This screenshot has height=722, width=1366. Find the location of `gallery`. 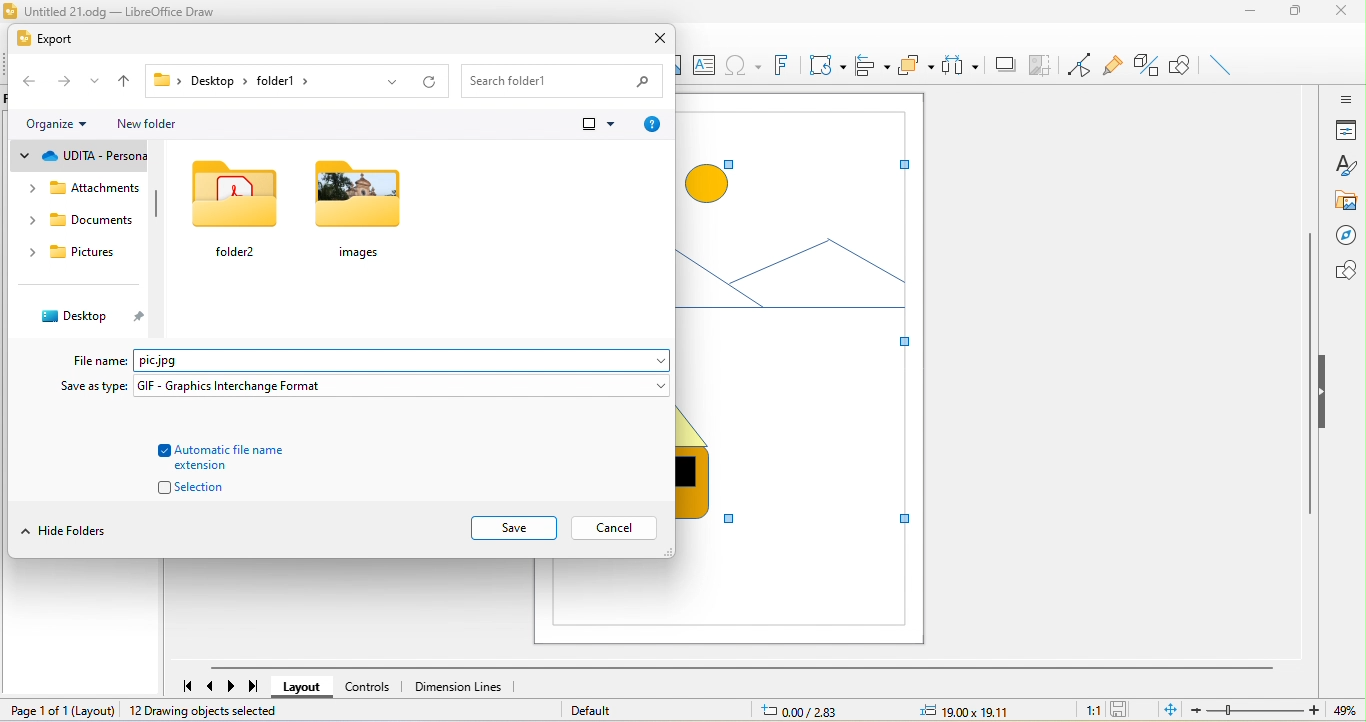

gallery is located at coordinates (1344, 201).